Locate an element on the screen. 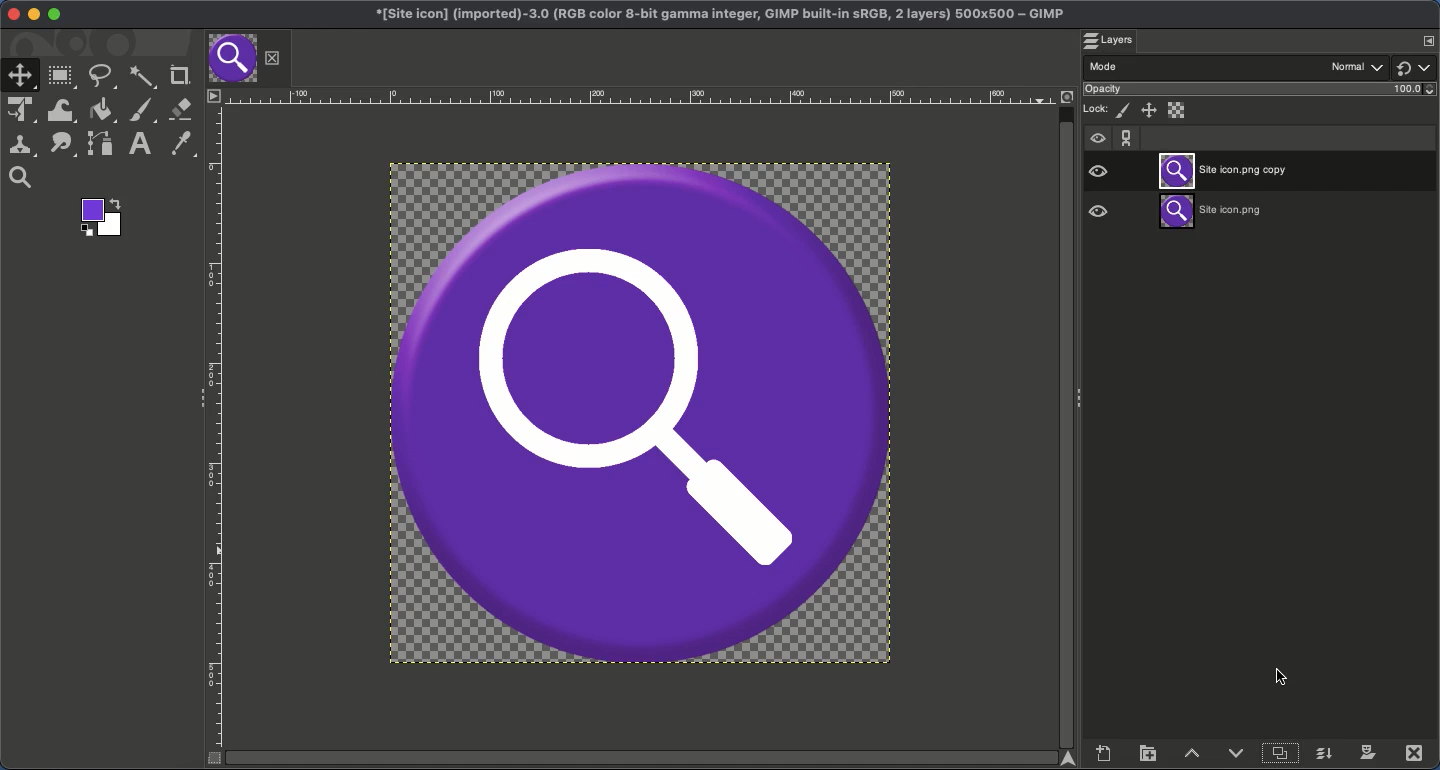  Raise layer is located at coordinates (1191, 751).